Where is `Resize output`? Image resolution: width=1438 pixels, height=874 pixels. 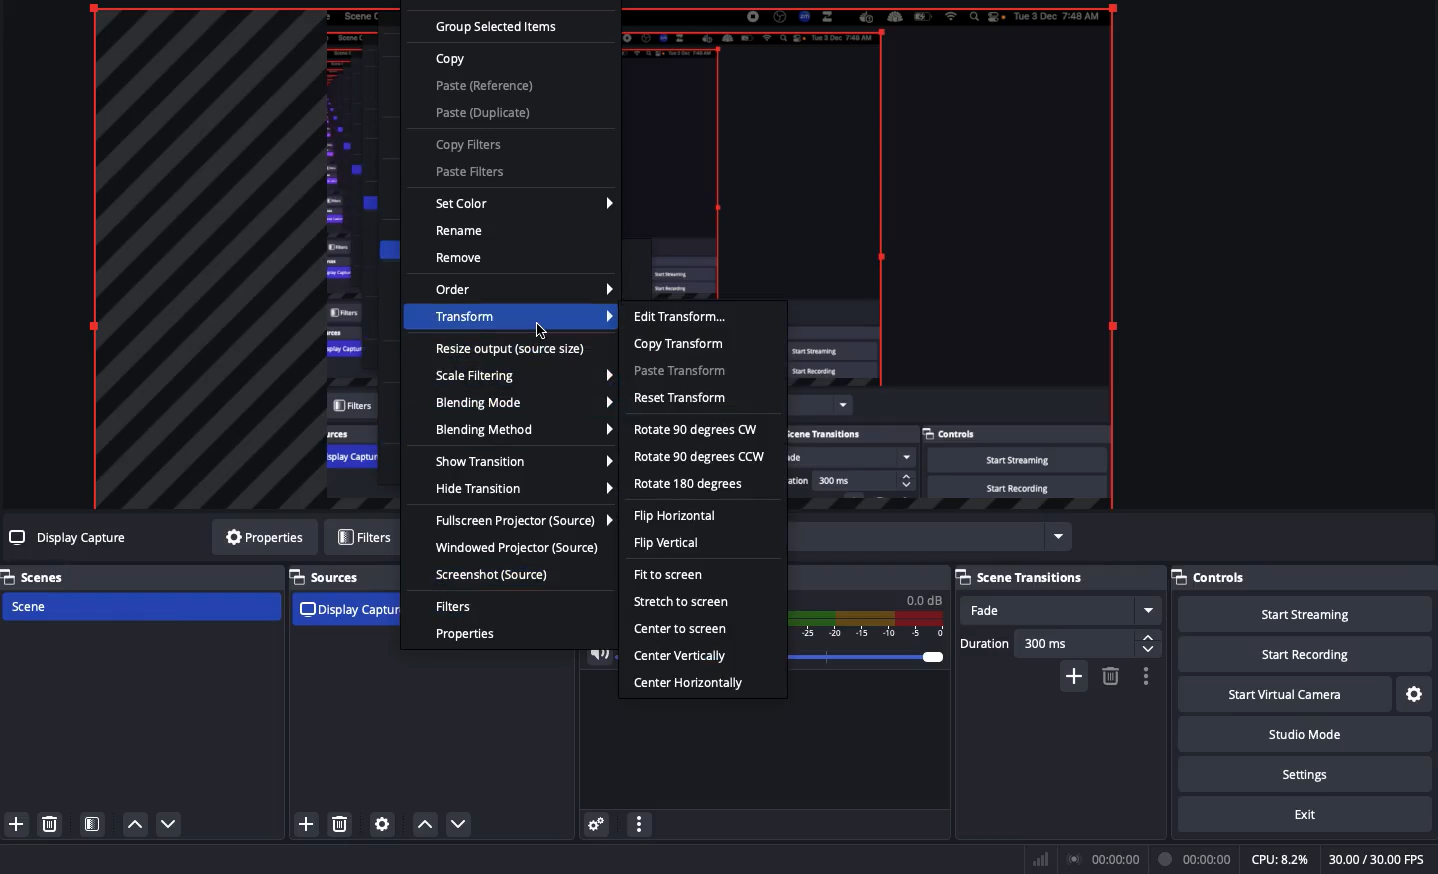
Resize output is located at coordinates (515, 349).